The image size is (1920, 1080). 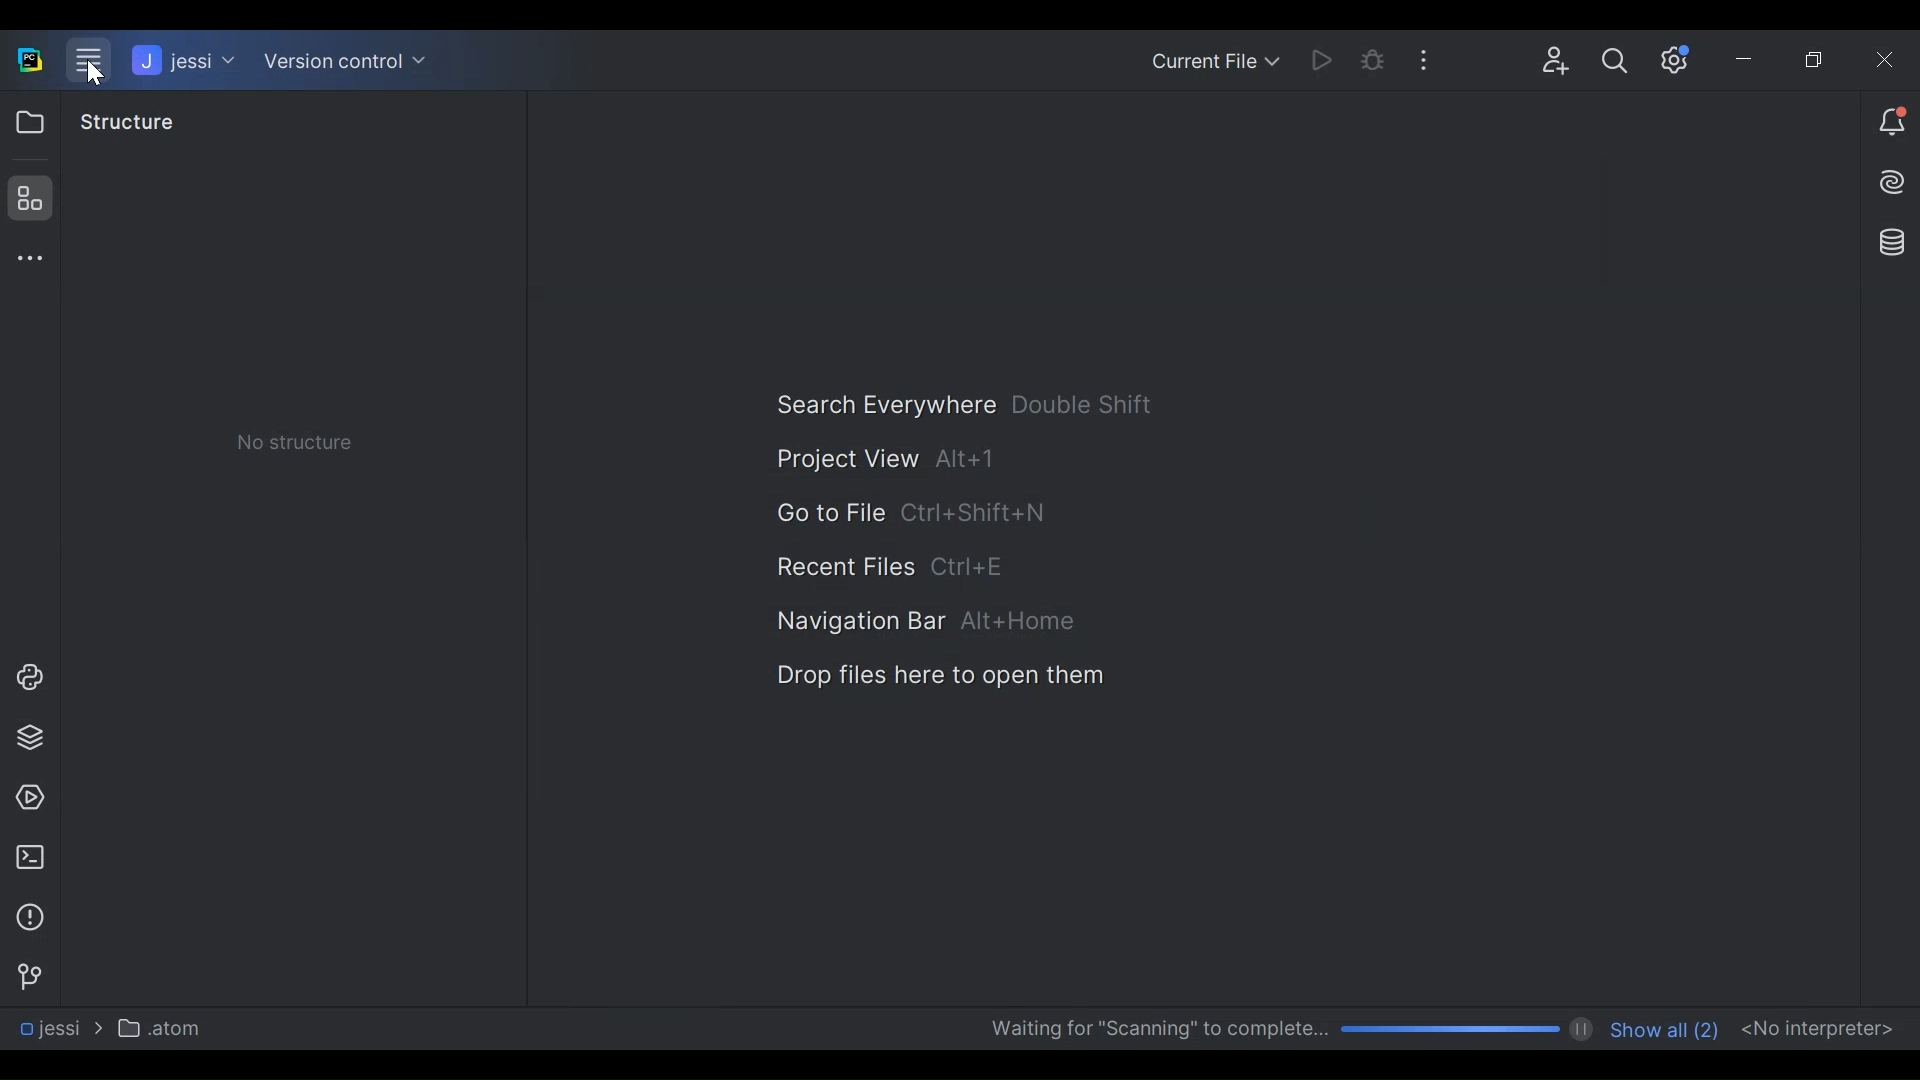 What do you see at coordinates (1892, 123) in the screenshot?
I see `Notiication` at bounding box center [1892, 123].